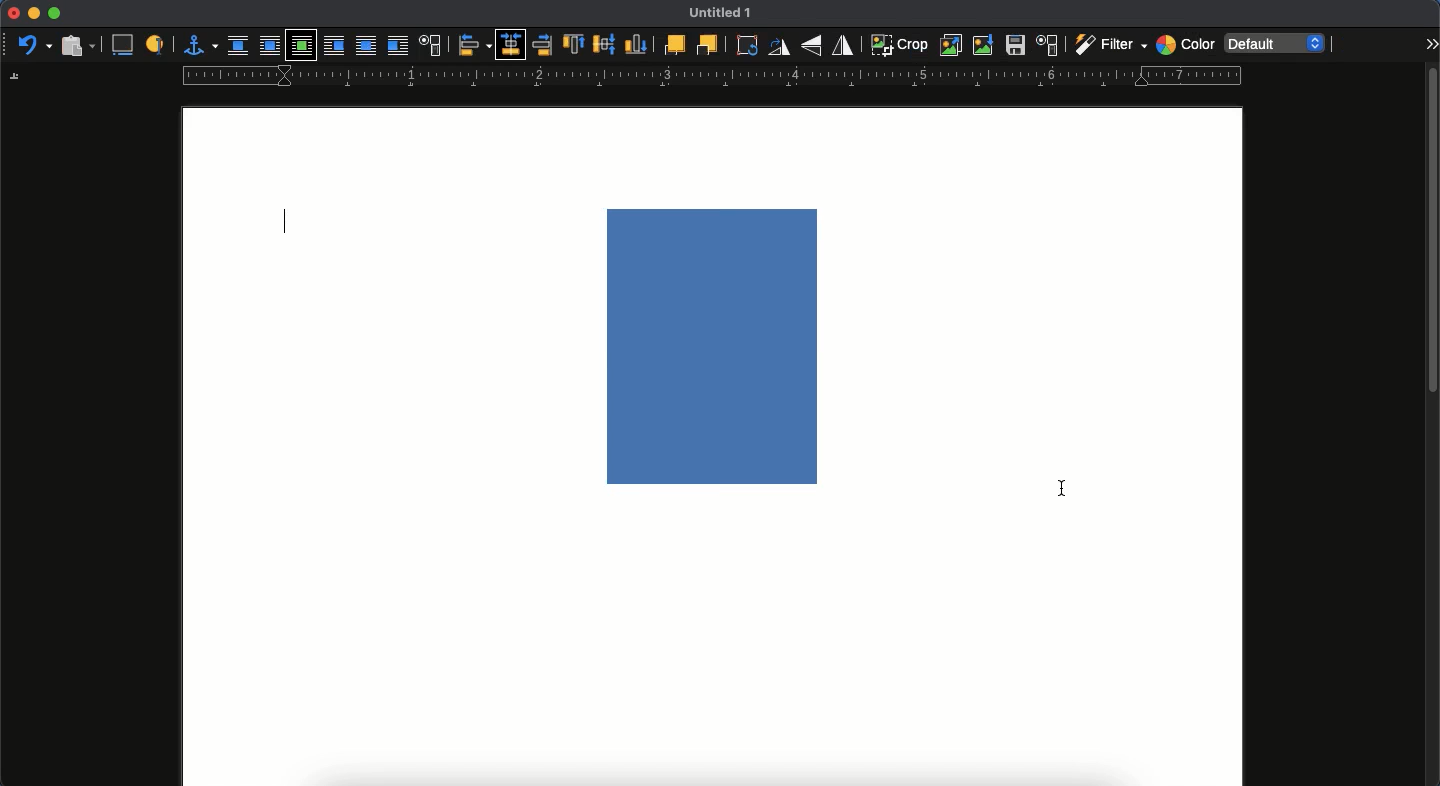  What do you see at coordinates (842, 44) in the screenshot?
I see `flip horizontally ` at bounding box center [842, 44].